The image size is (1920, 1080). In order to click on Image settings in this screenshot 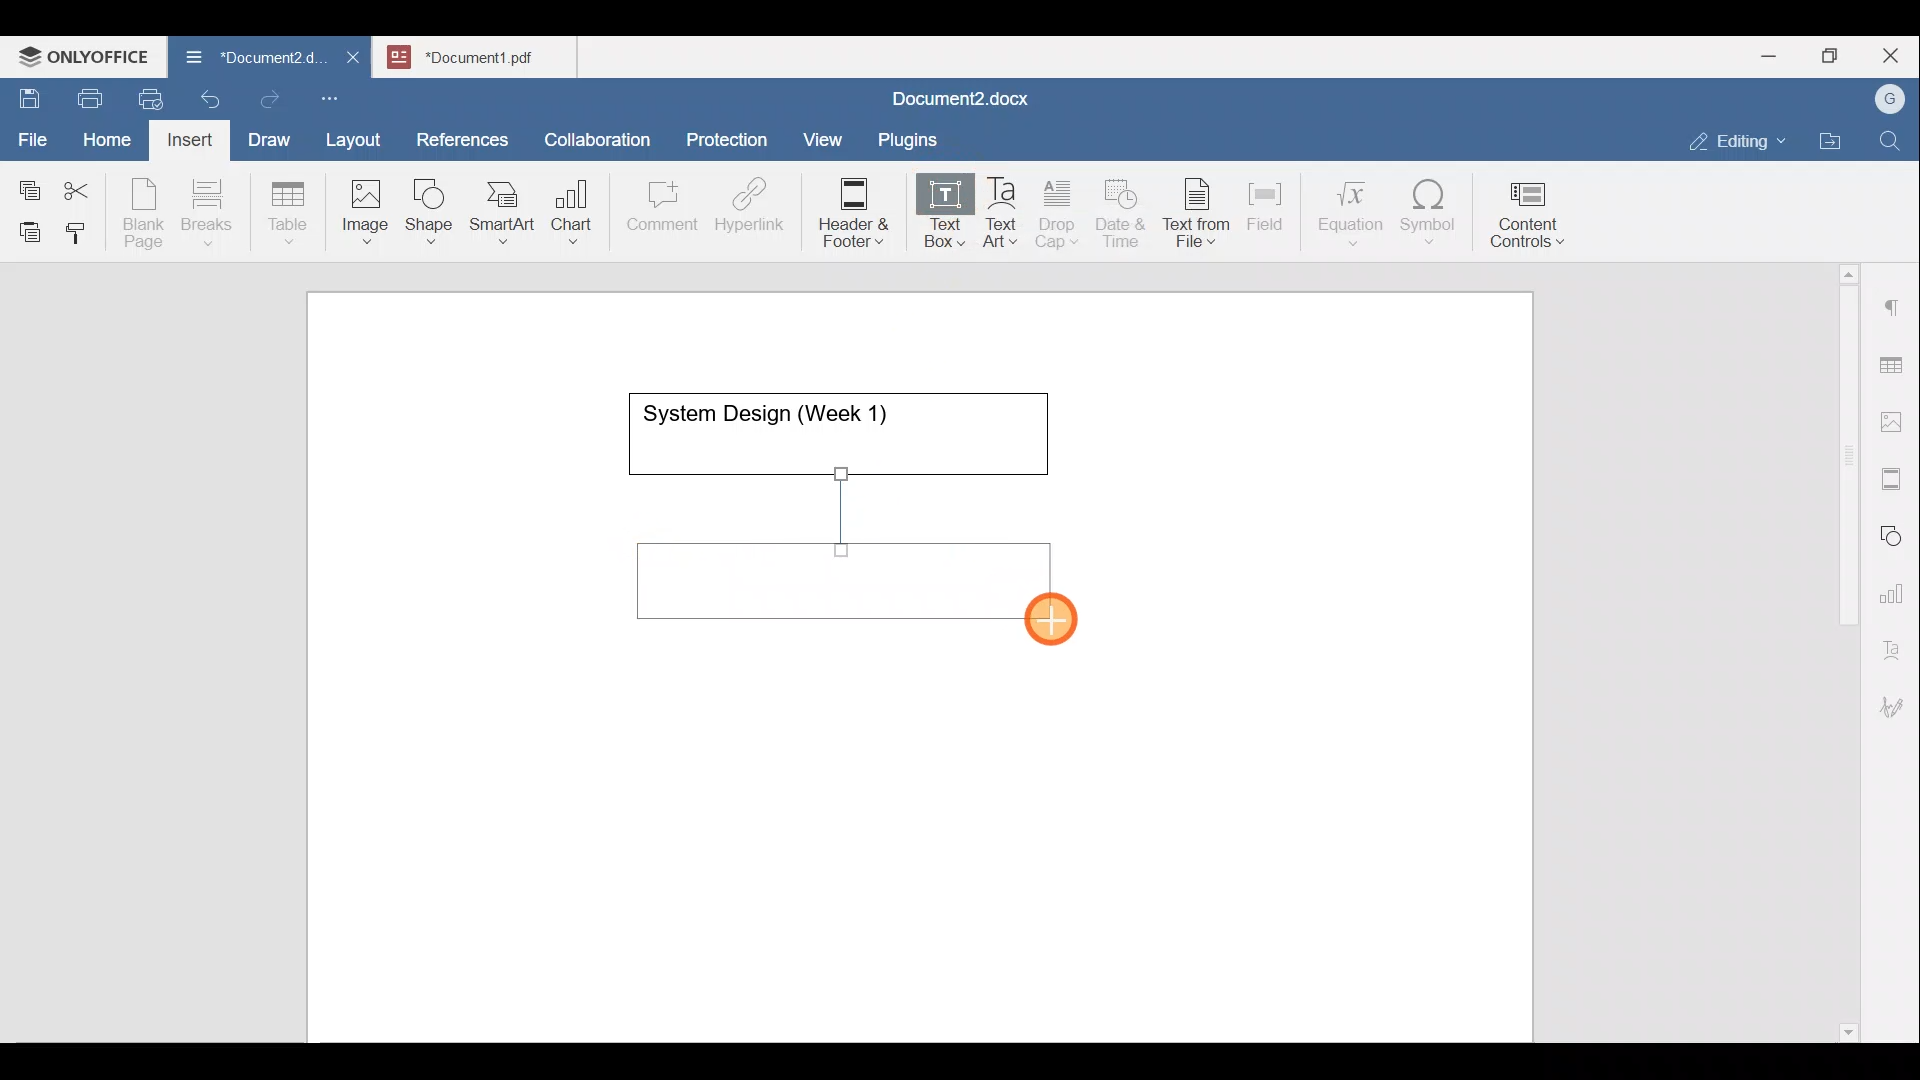, I will do `click(1895, 420)`.